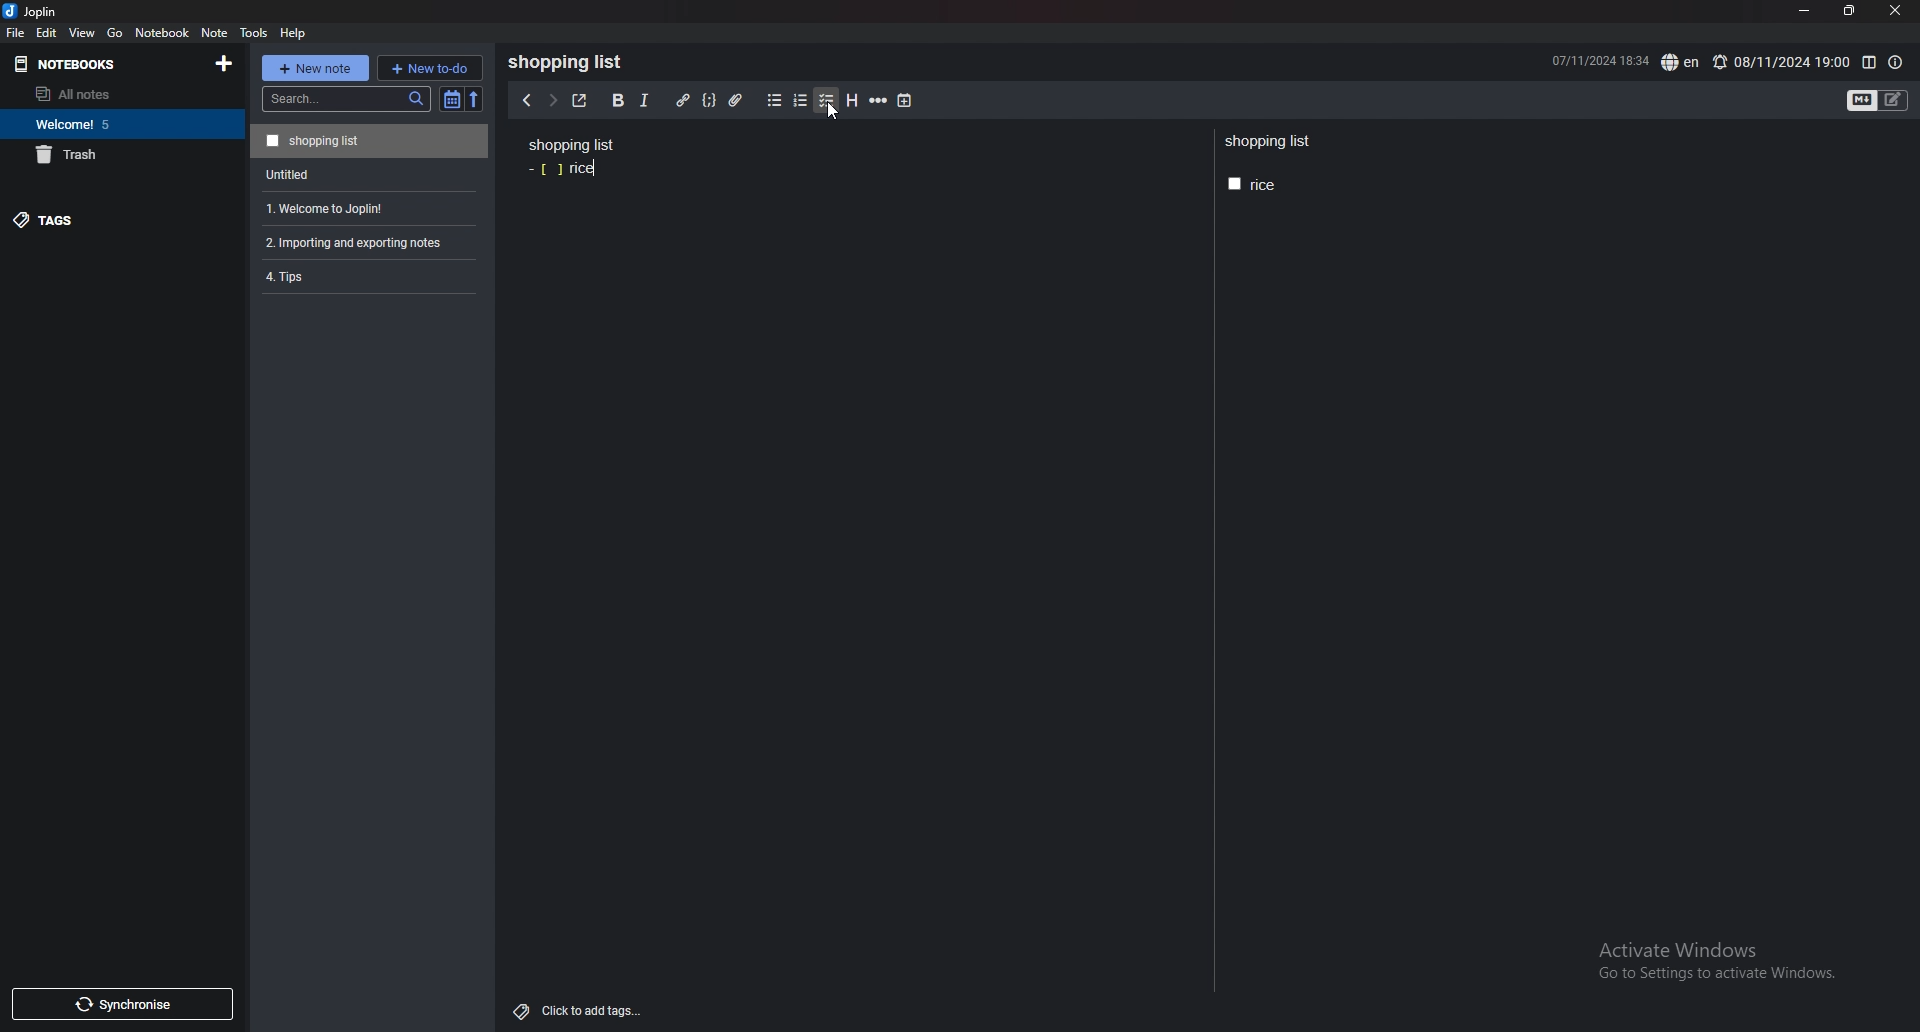  Describe the element at coordinates (579, 1012) in the screenshot. I see `add tags` at that location.